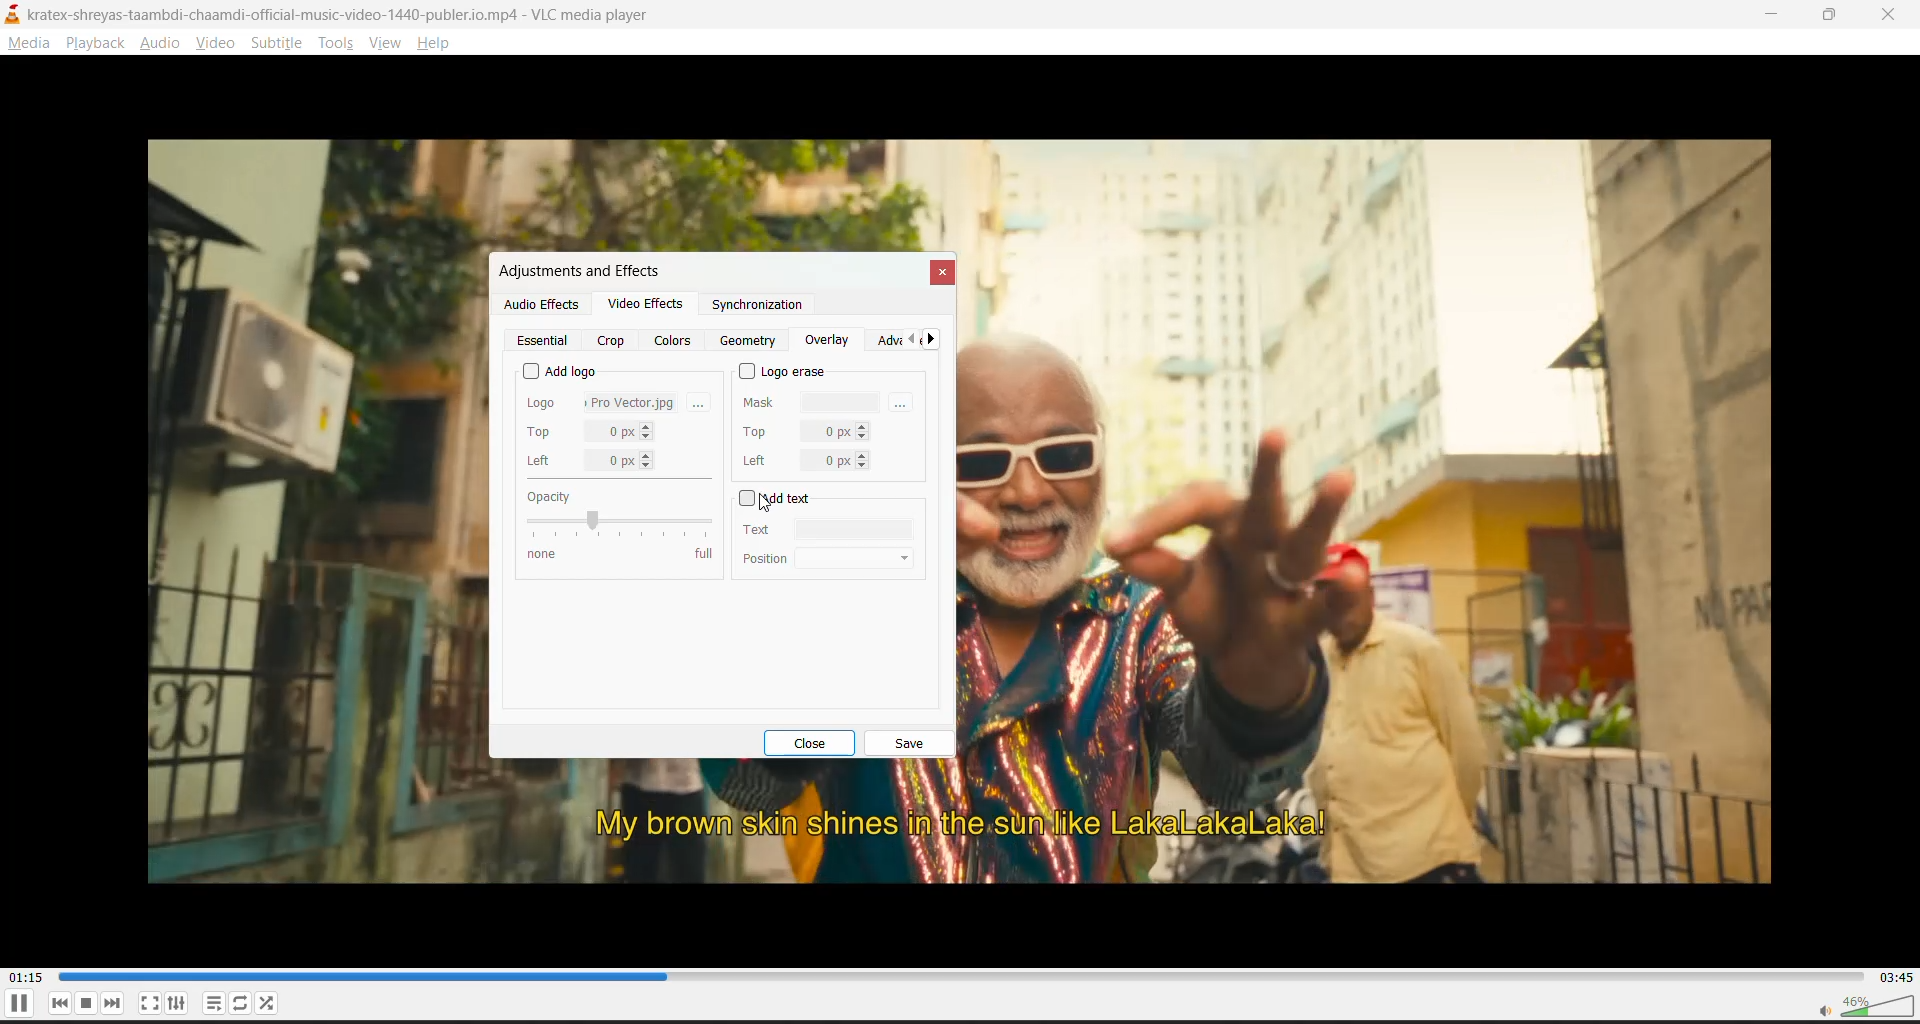 This screenshot has height=1024, width=1920. Describe the element at coordinates (818, 743) in the screenshot. I see `close` at that location.